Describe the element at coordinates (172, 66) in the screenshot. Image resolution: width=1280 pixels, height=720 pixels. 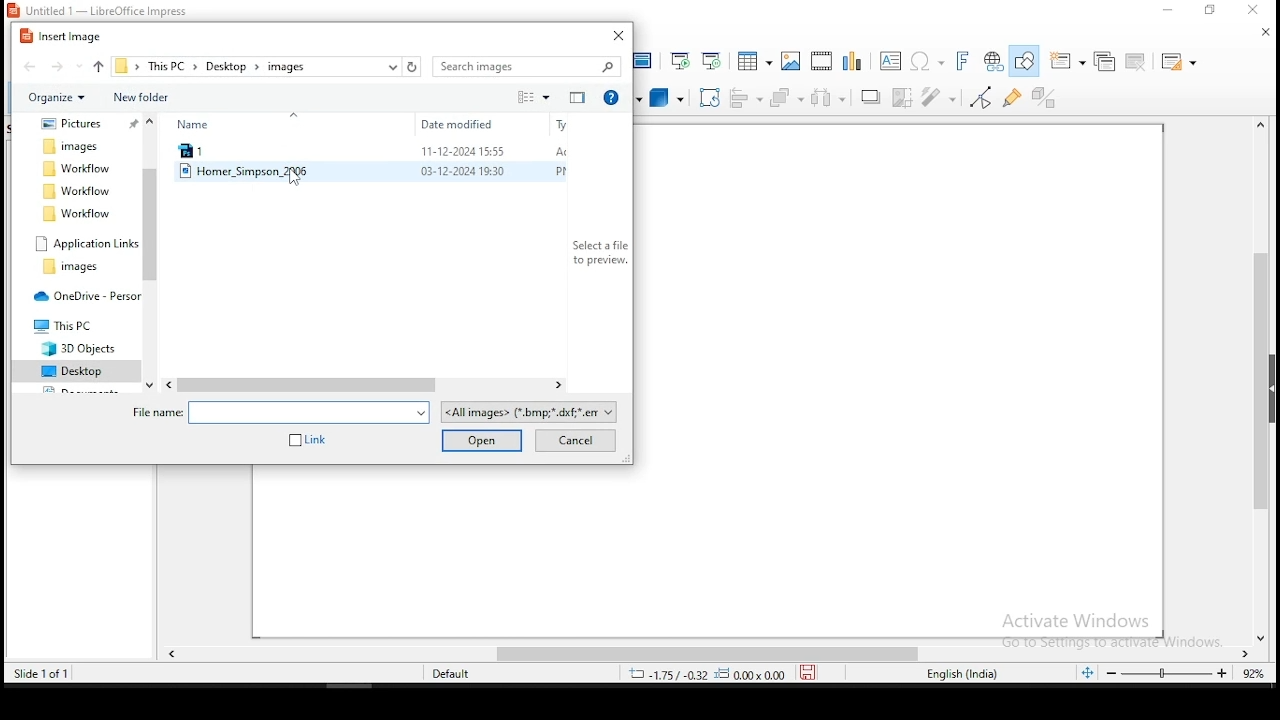
I see `this PC` at that location.